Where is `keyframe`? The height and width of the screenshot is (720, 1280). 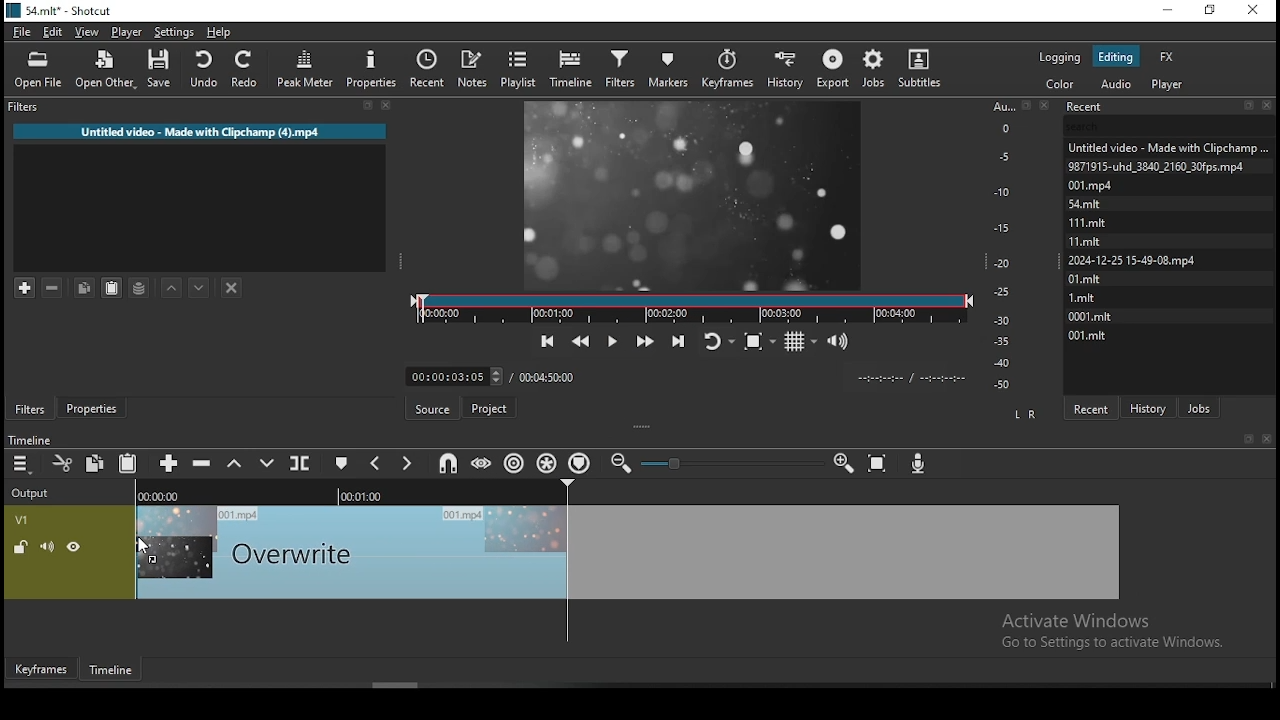 keyframe is located at coordinates (40, 668).